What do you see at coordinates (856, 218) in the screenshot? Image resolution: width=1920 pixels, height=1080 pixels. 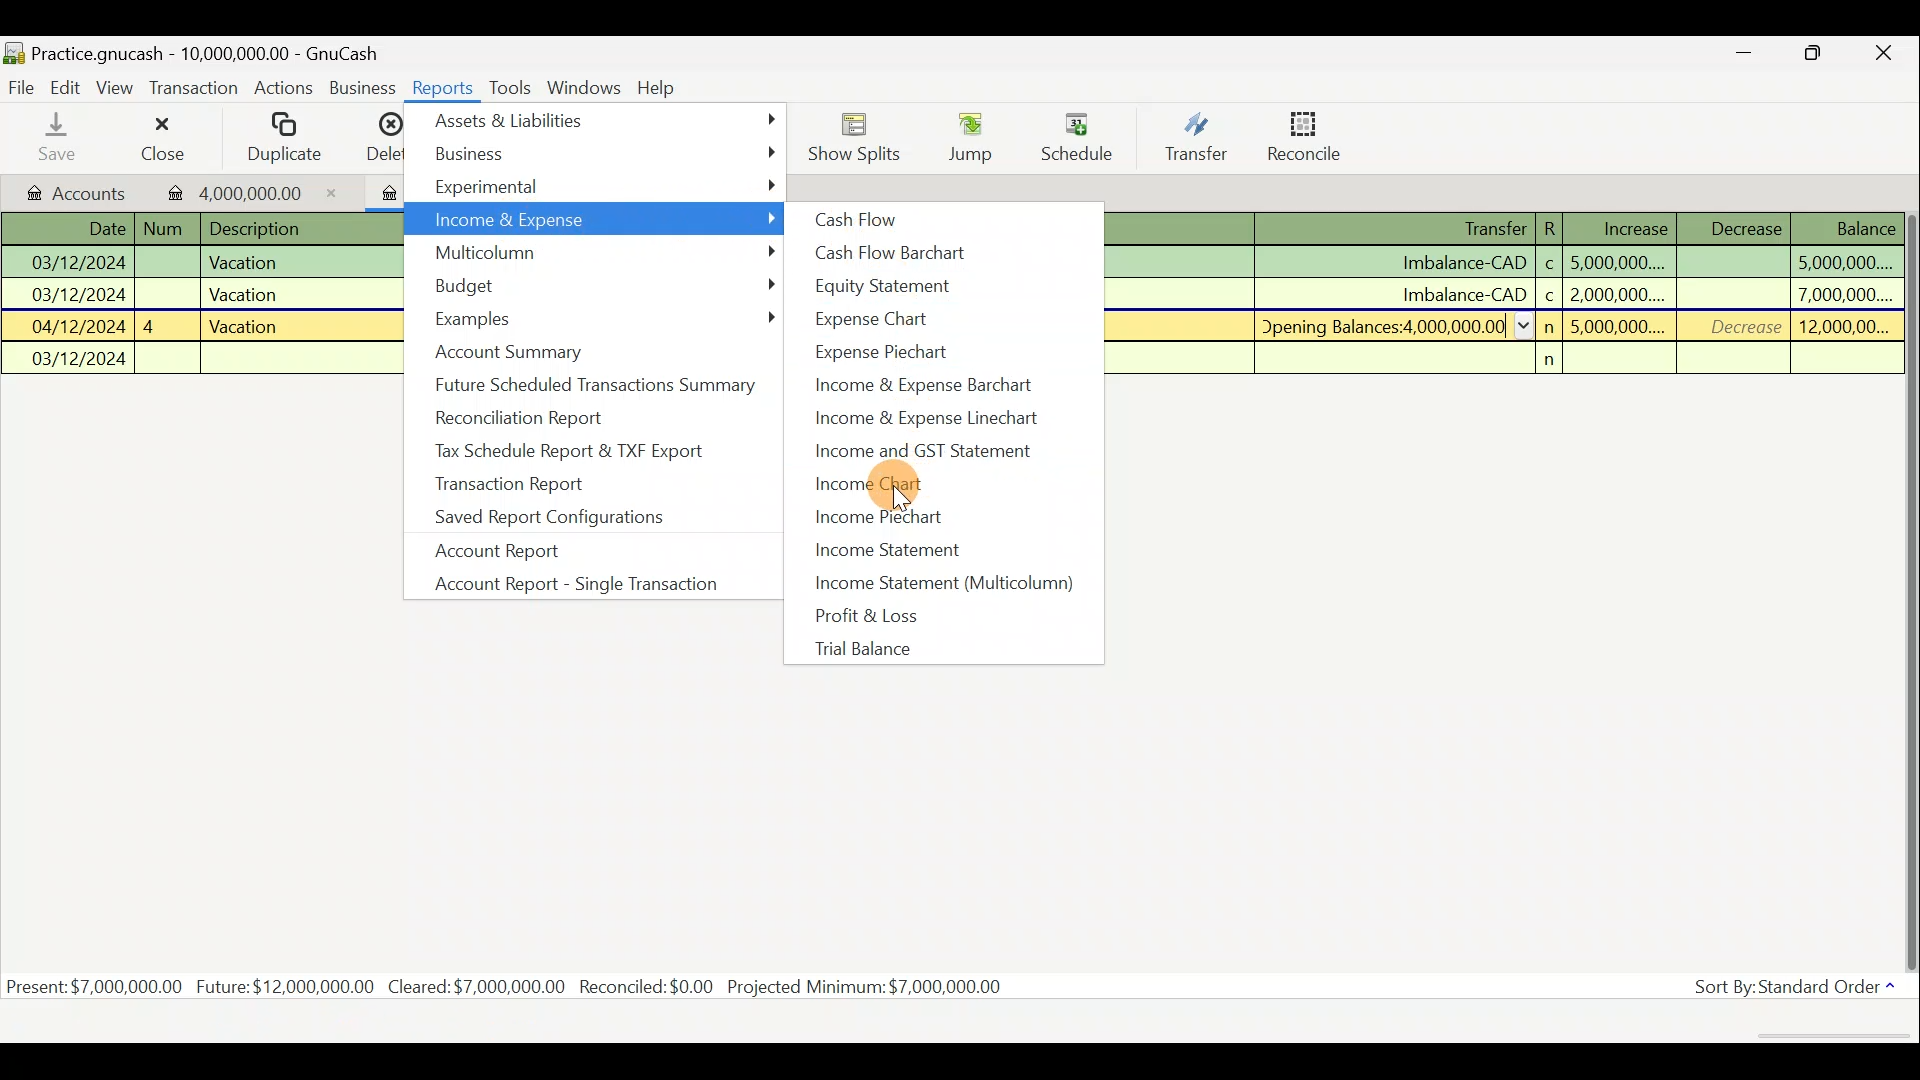 I see `Cash flow` at bounding box center [856, 218].